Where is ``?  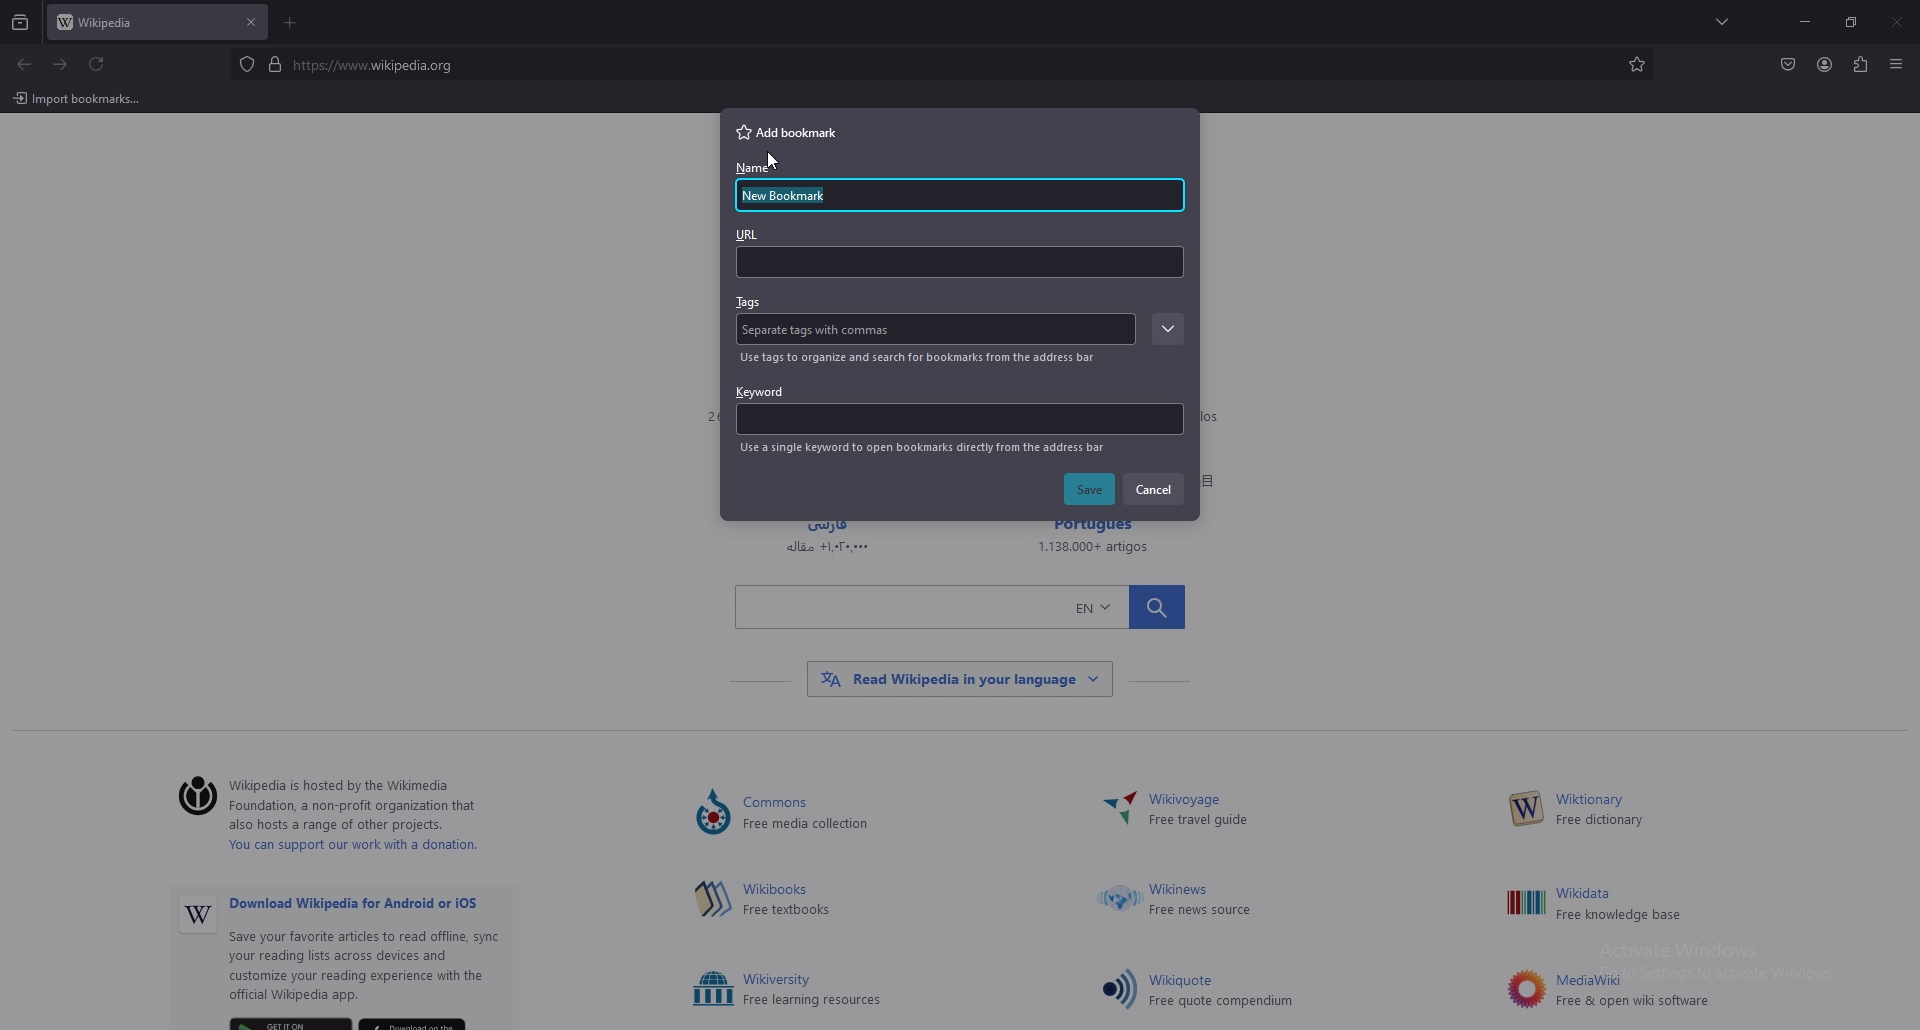  is located at coordinates (713, 814).